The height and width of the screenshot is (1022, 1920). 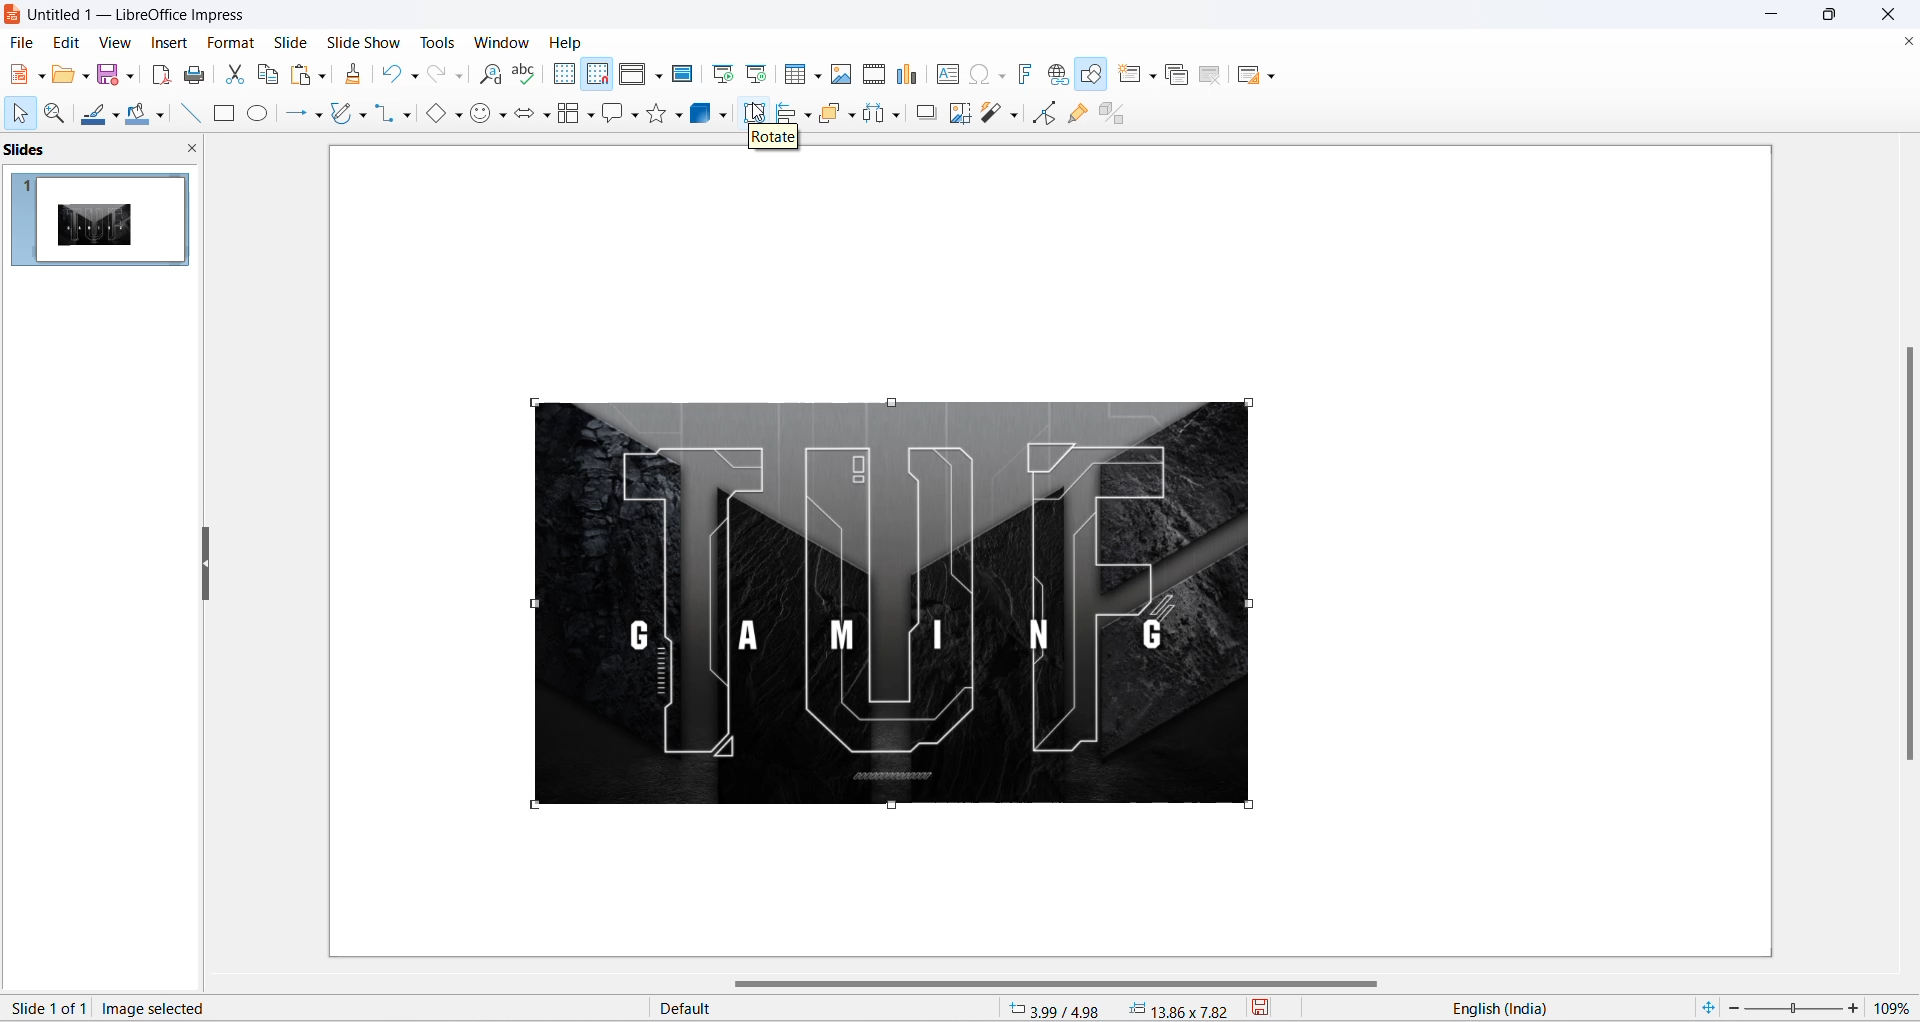 What do you see at coordinates (505, 42) in the screenshot?
I see `window` at bounding box center [505, 42].